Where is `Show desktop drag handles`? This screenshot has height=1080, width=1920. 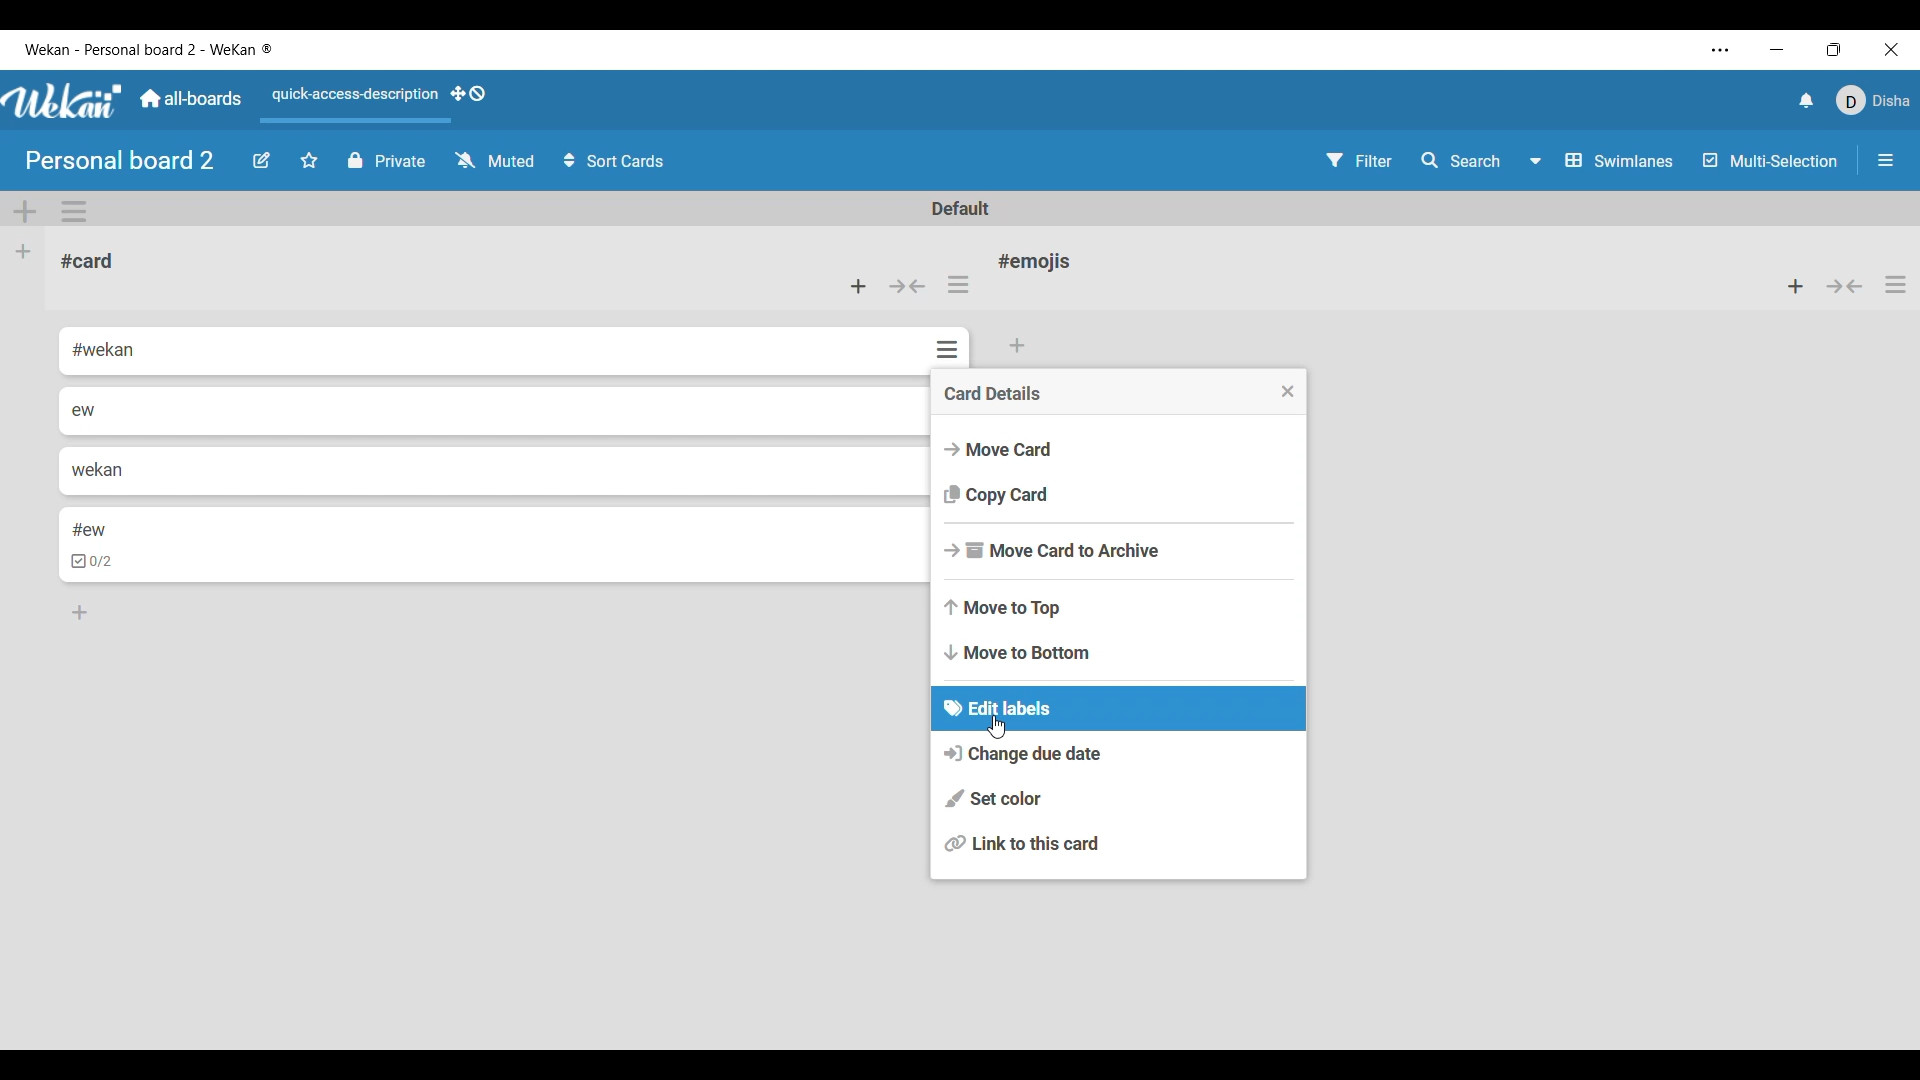
Show desktop drag handles is located at coordinates (468, 93).